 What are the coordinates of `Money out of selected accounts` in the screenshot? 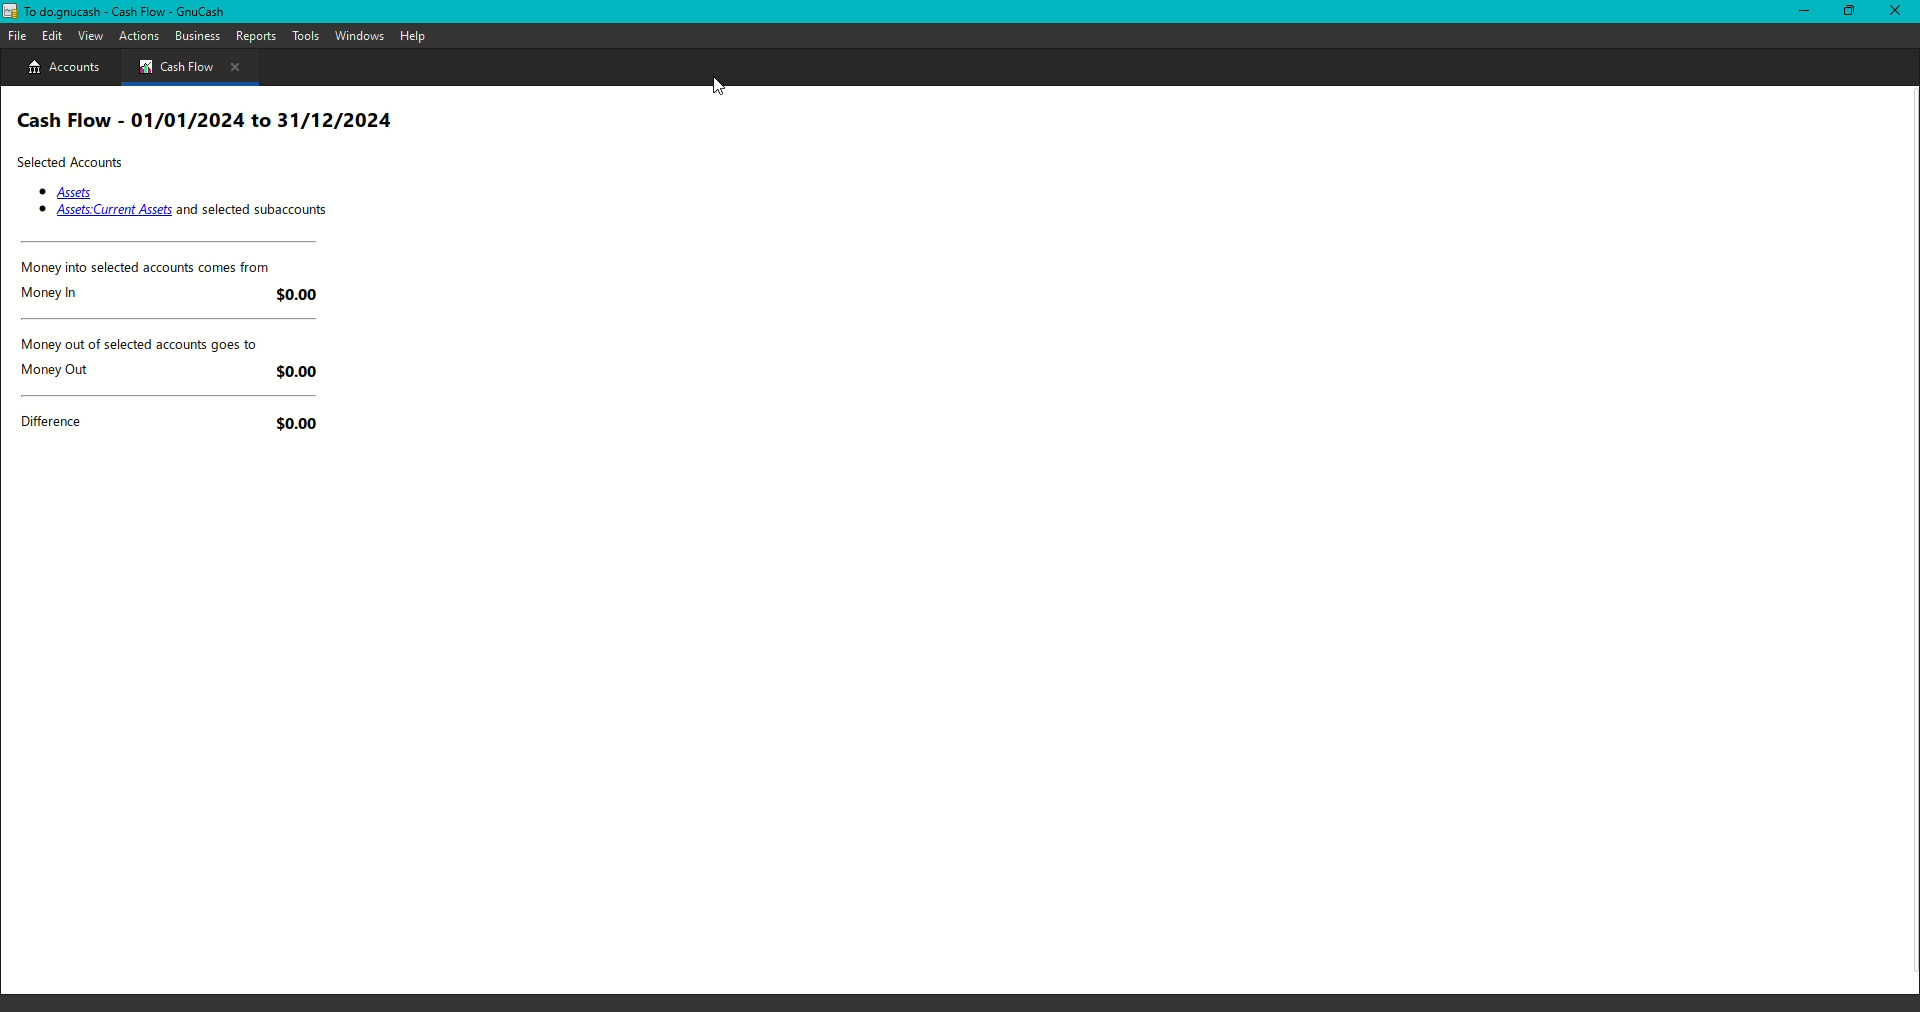 It's located at (145, 343).